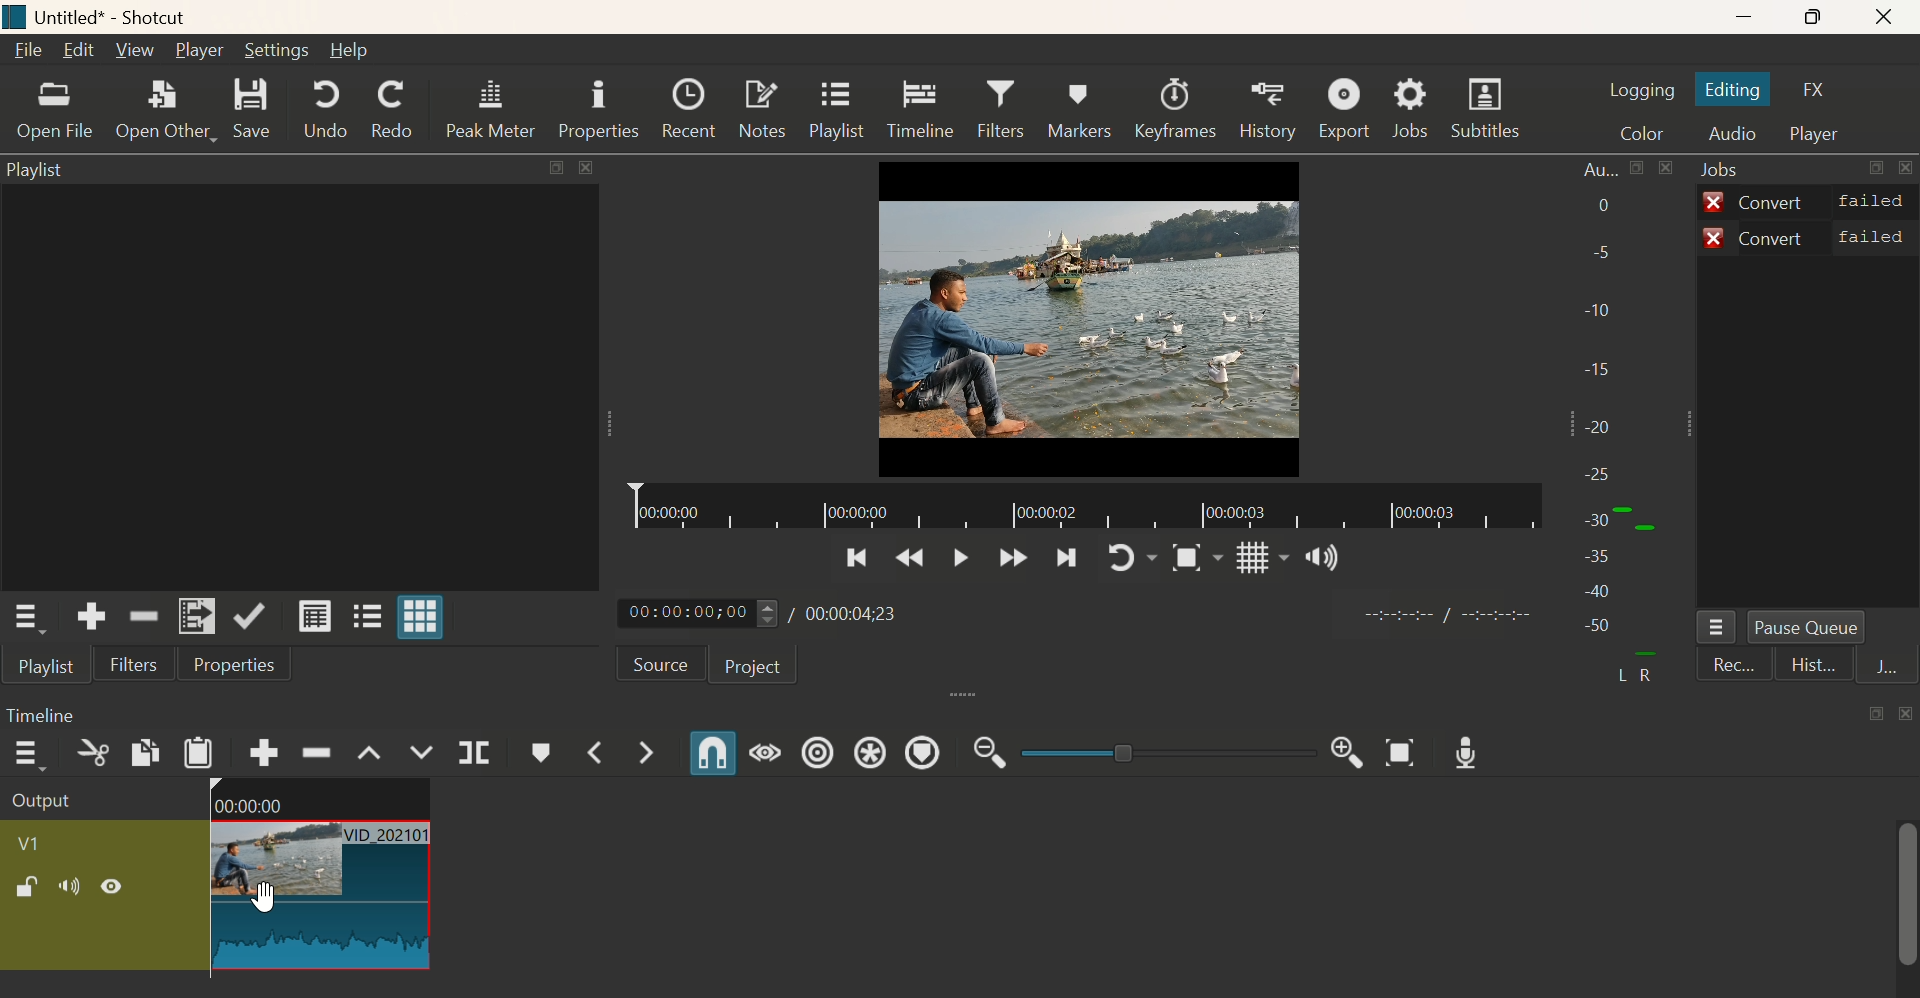 The image size is (1920, 998). I want to click on Audio, so click(1734, 134).